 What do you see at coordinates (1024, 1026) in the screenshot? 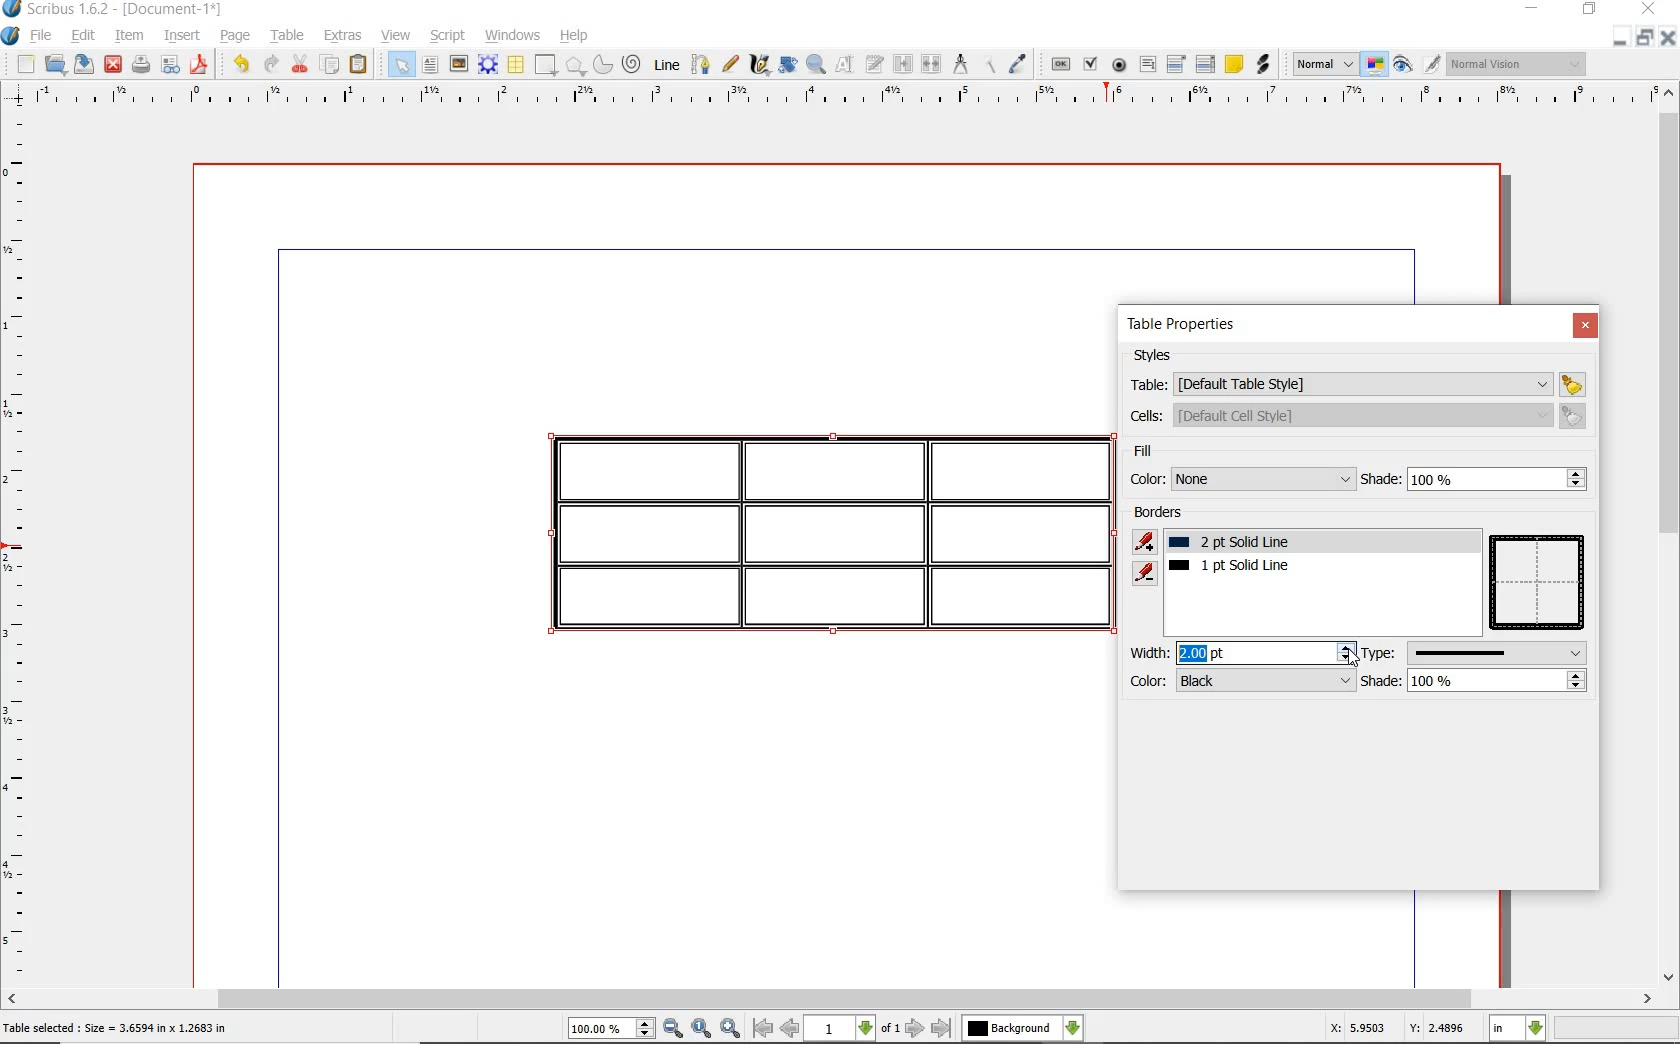
I see `select the current layer` at bounding box center [1024, 1026].